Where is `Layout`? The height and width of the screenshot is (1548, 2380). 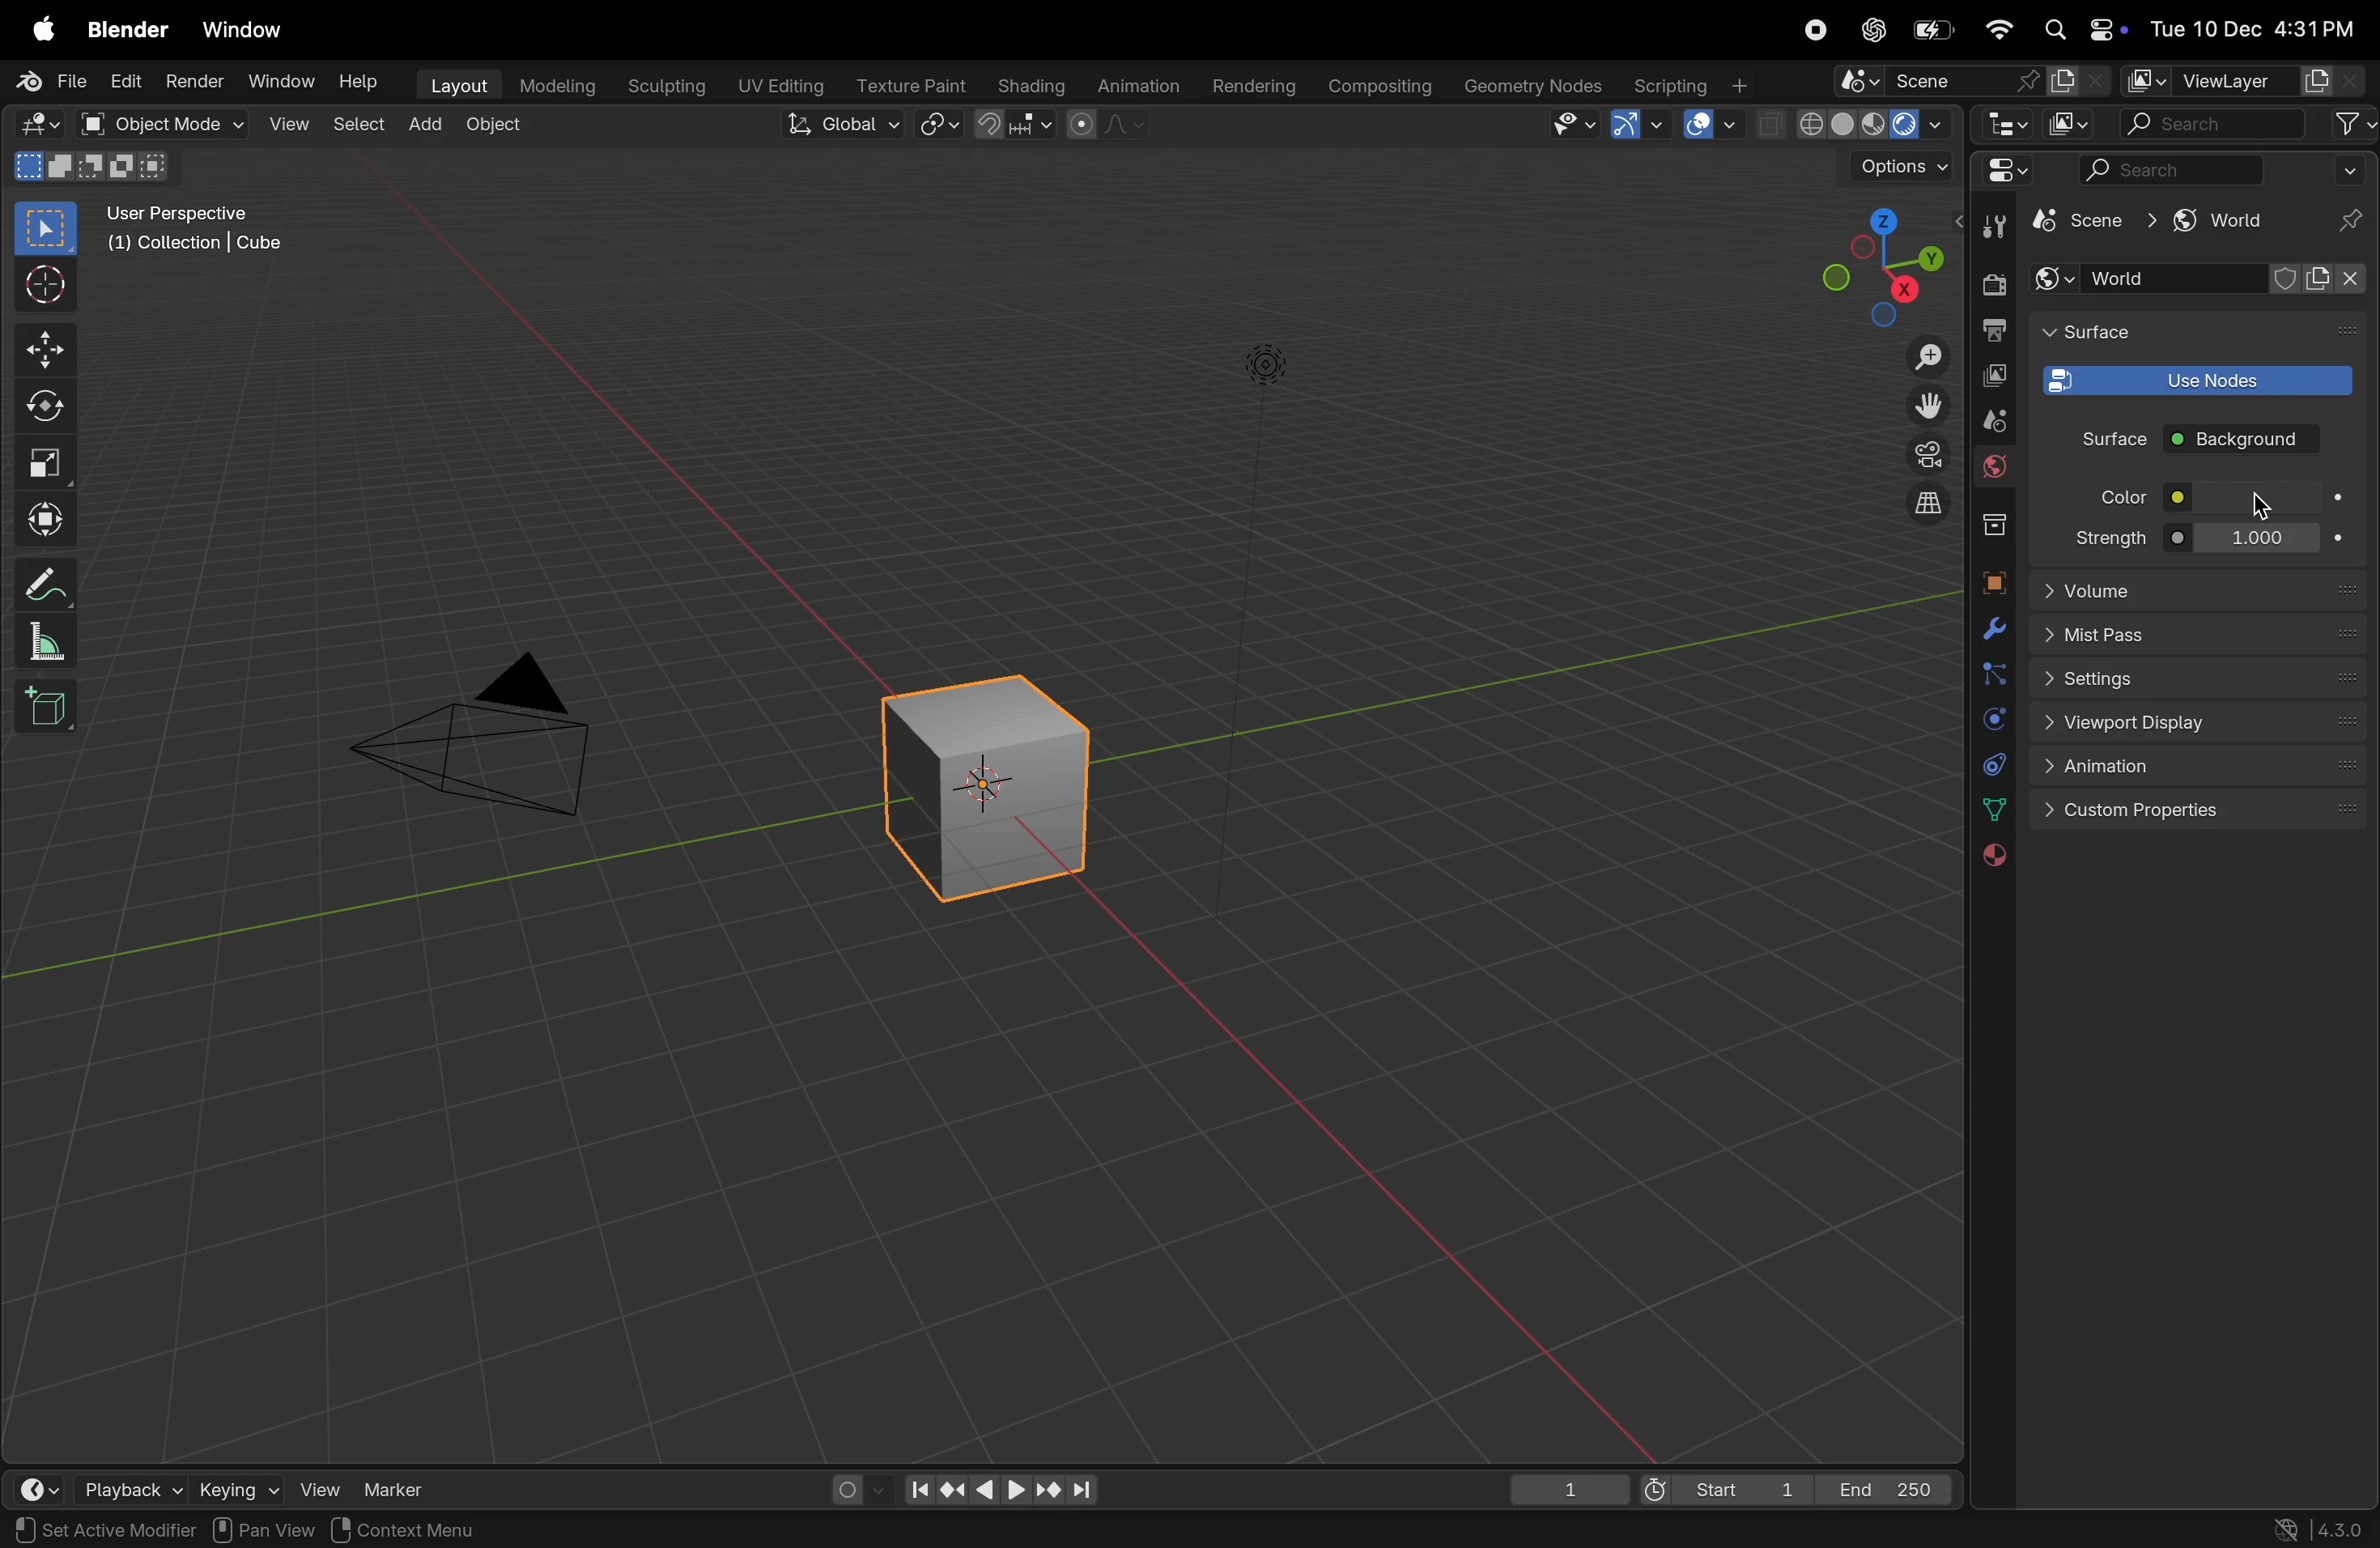 Layout is located at coordinates (454, 85).